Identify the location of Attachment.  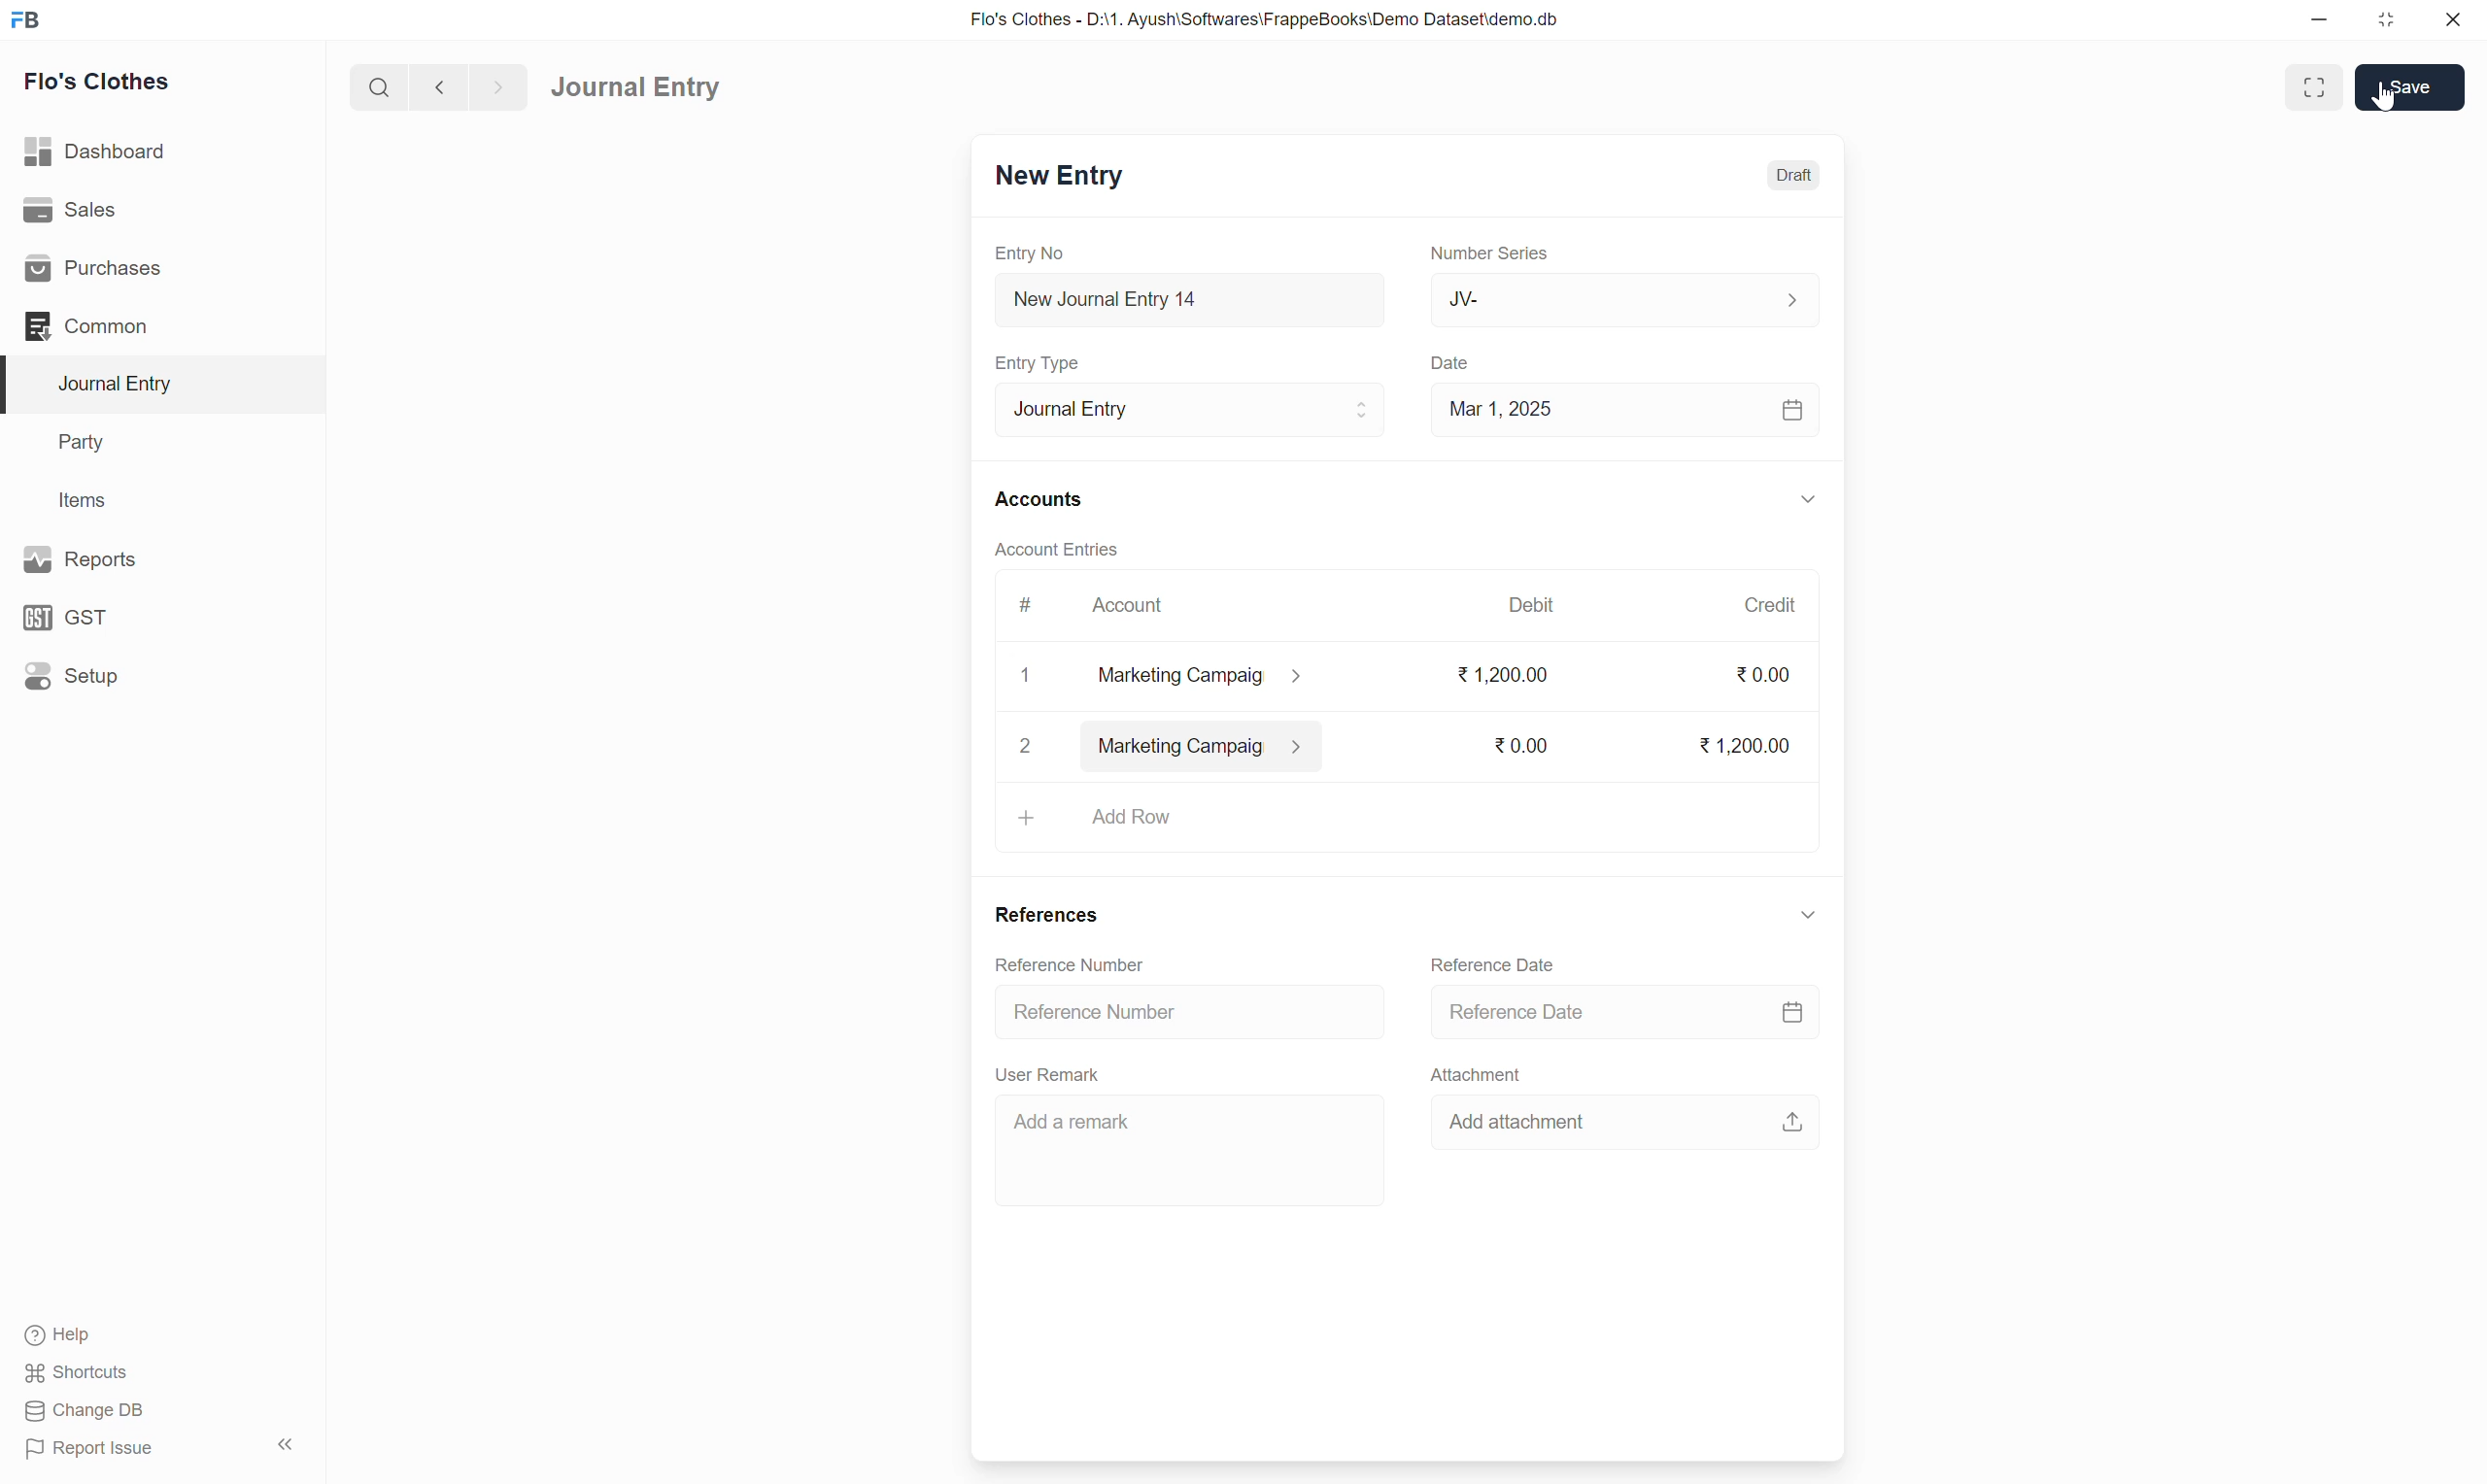
(1482, 1077).